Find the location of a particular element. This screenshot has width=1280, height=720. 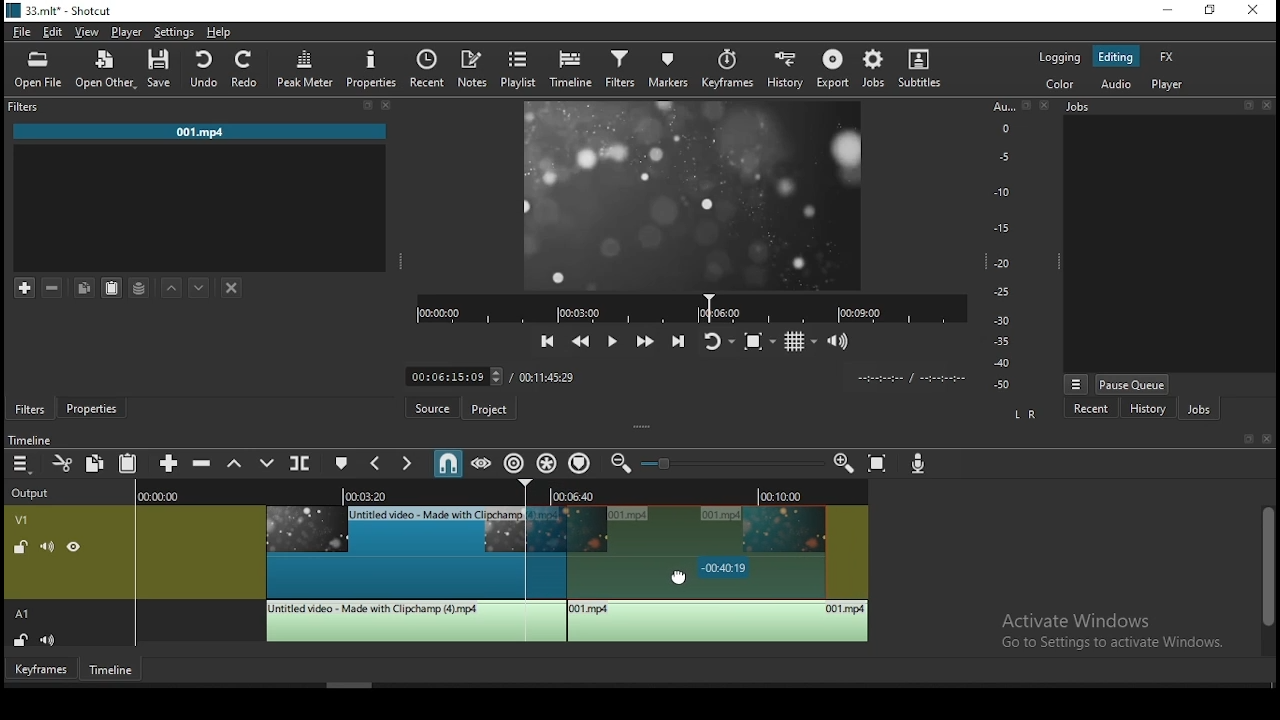

video clip (selected) is located at coordinates (697, 553).